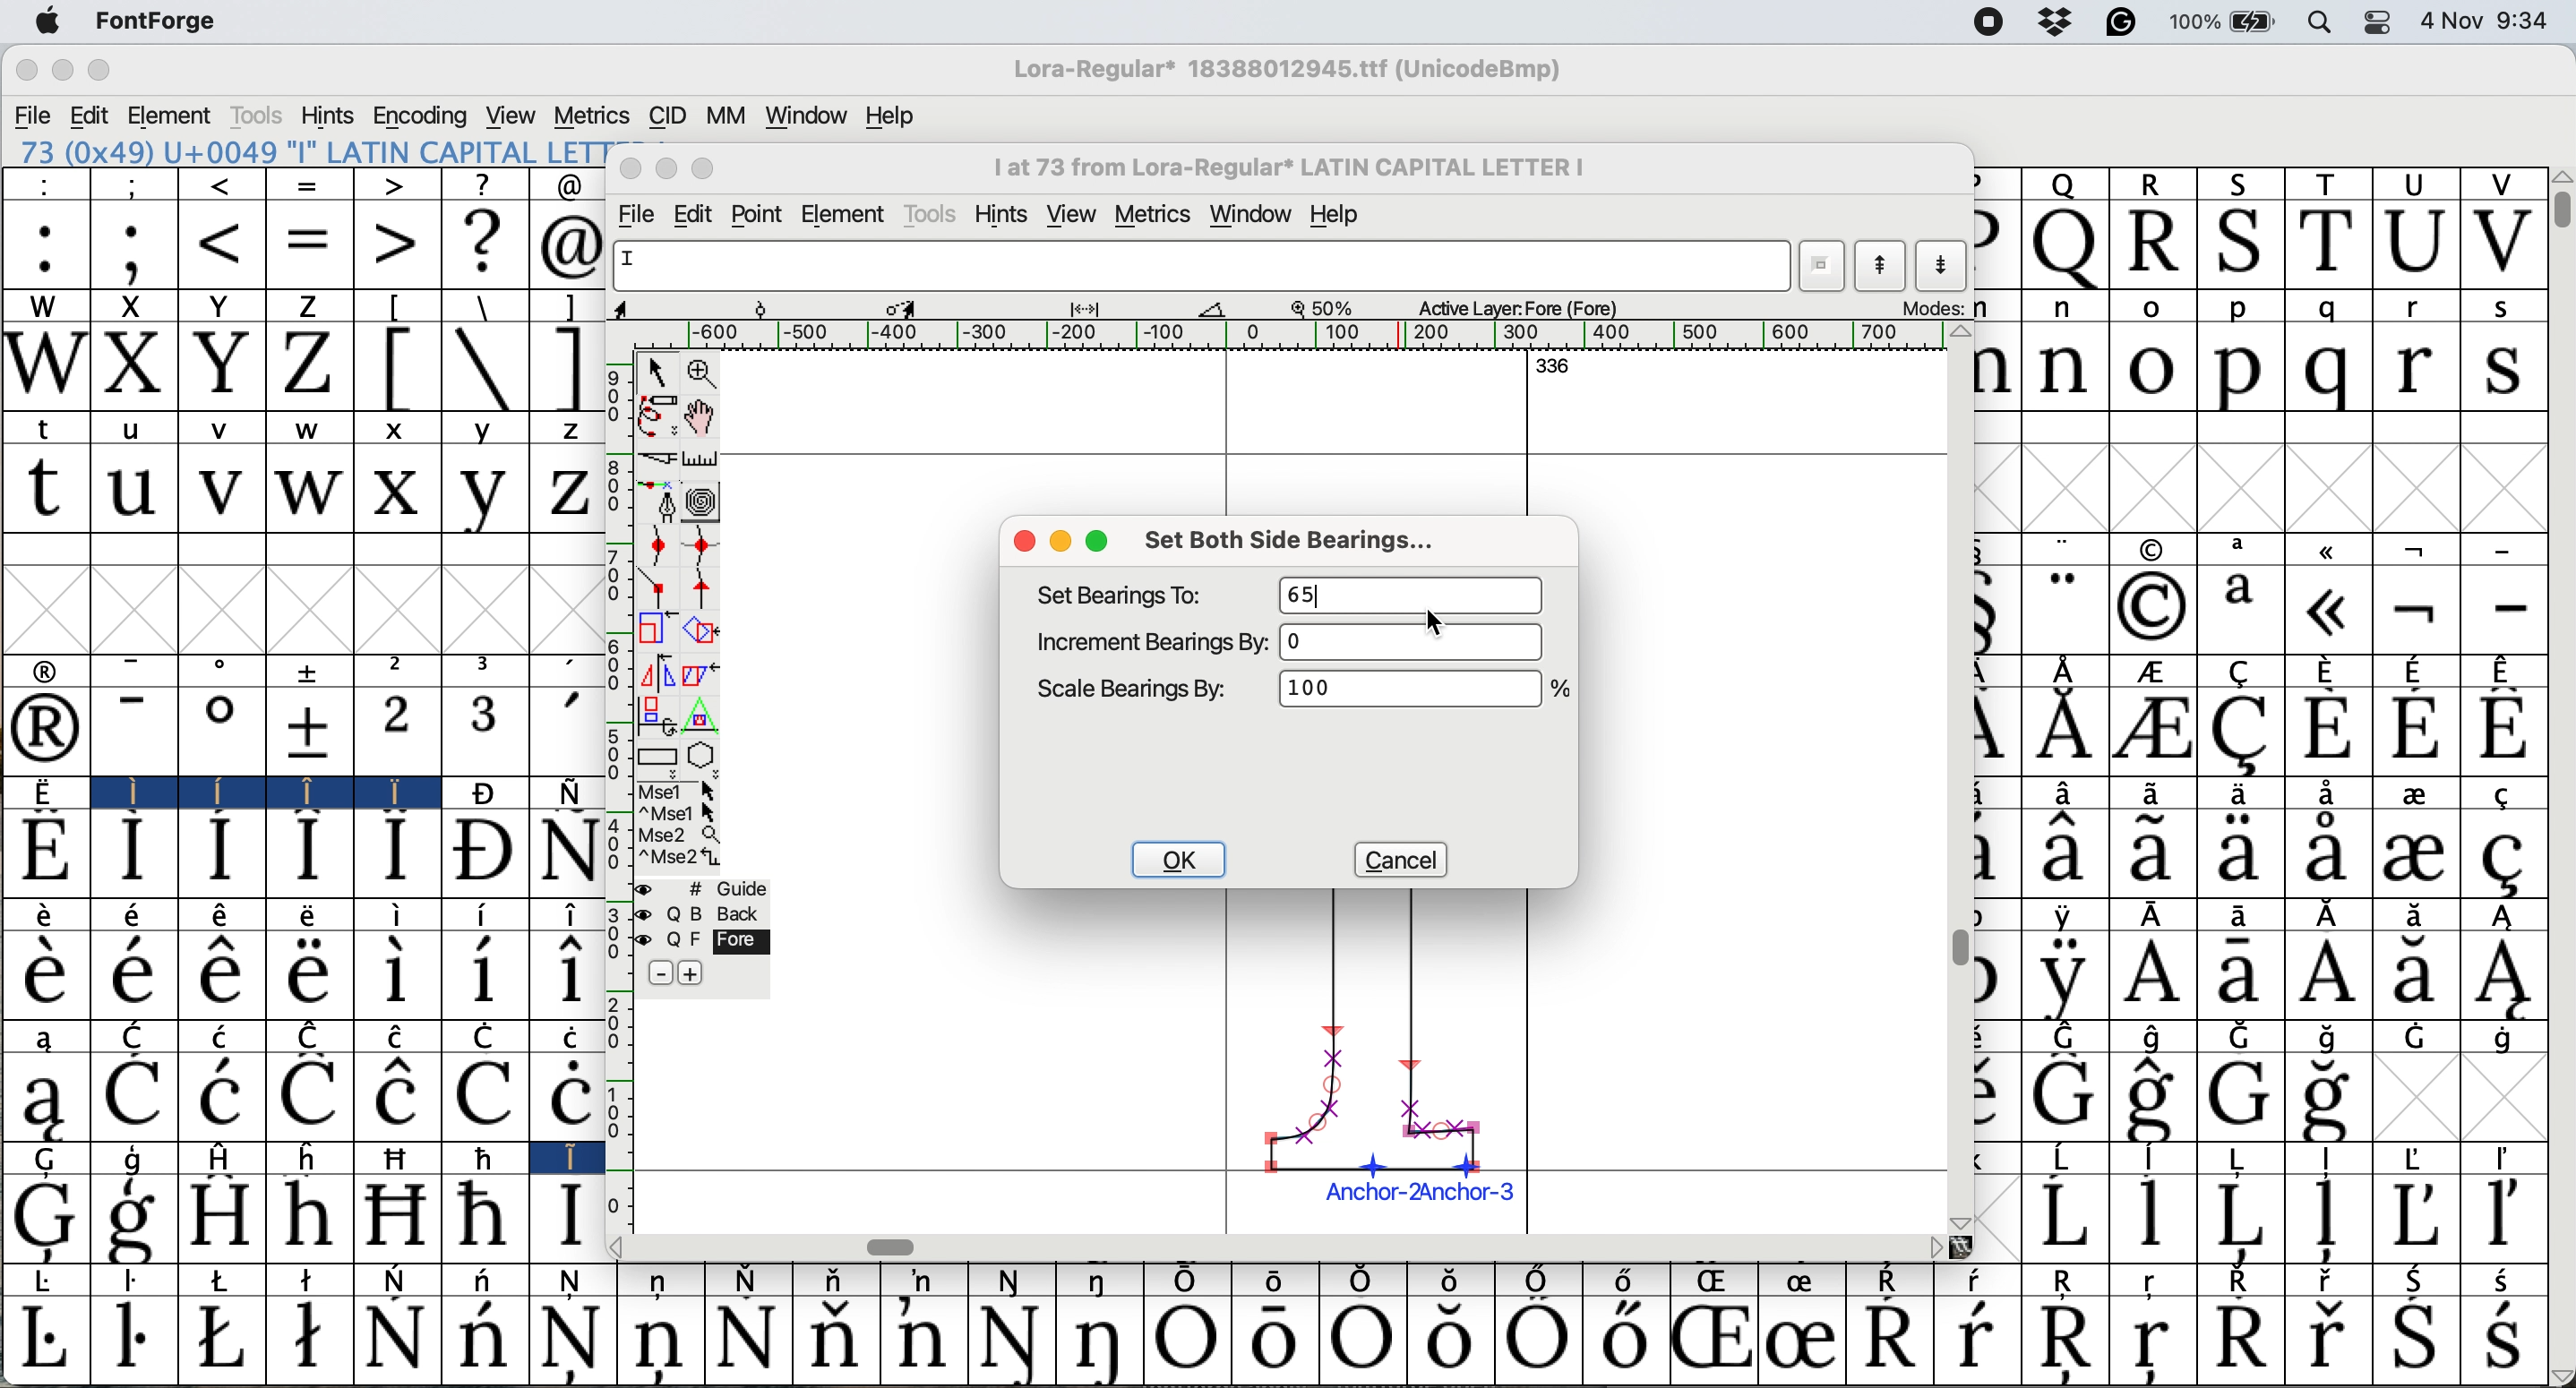 This screenshot has height=1388, width=2576. I want to click on w, so click(316, 432).